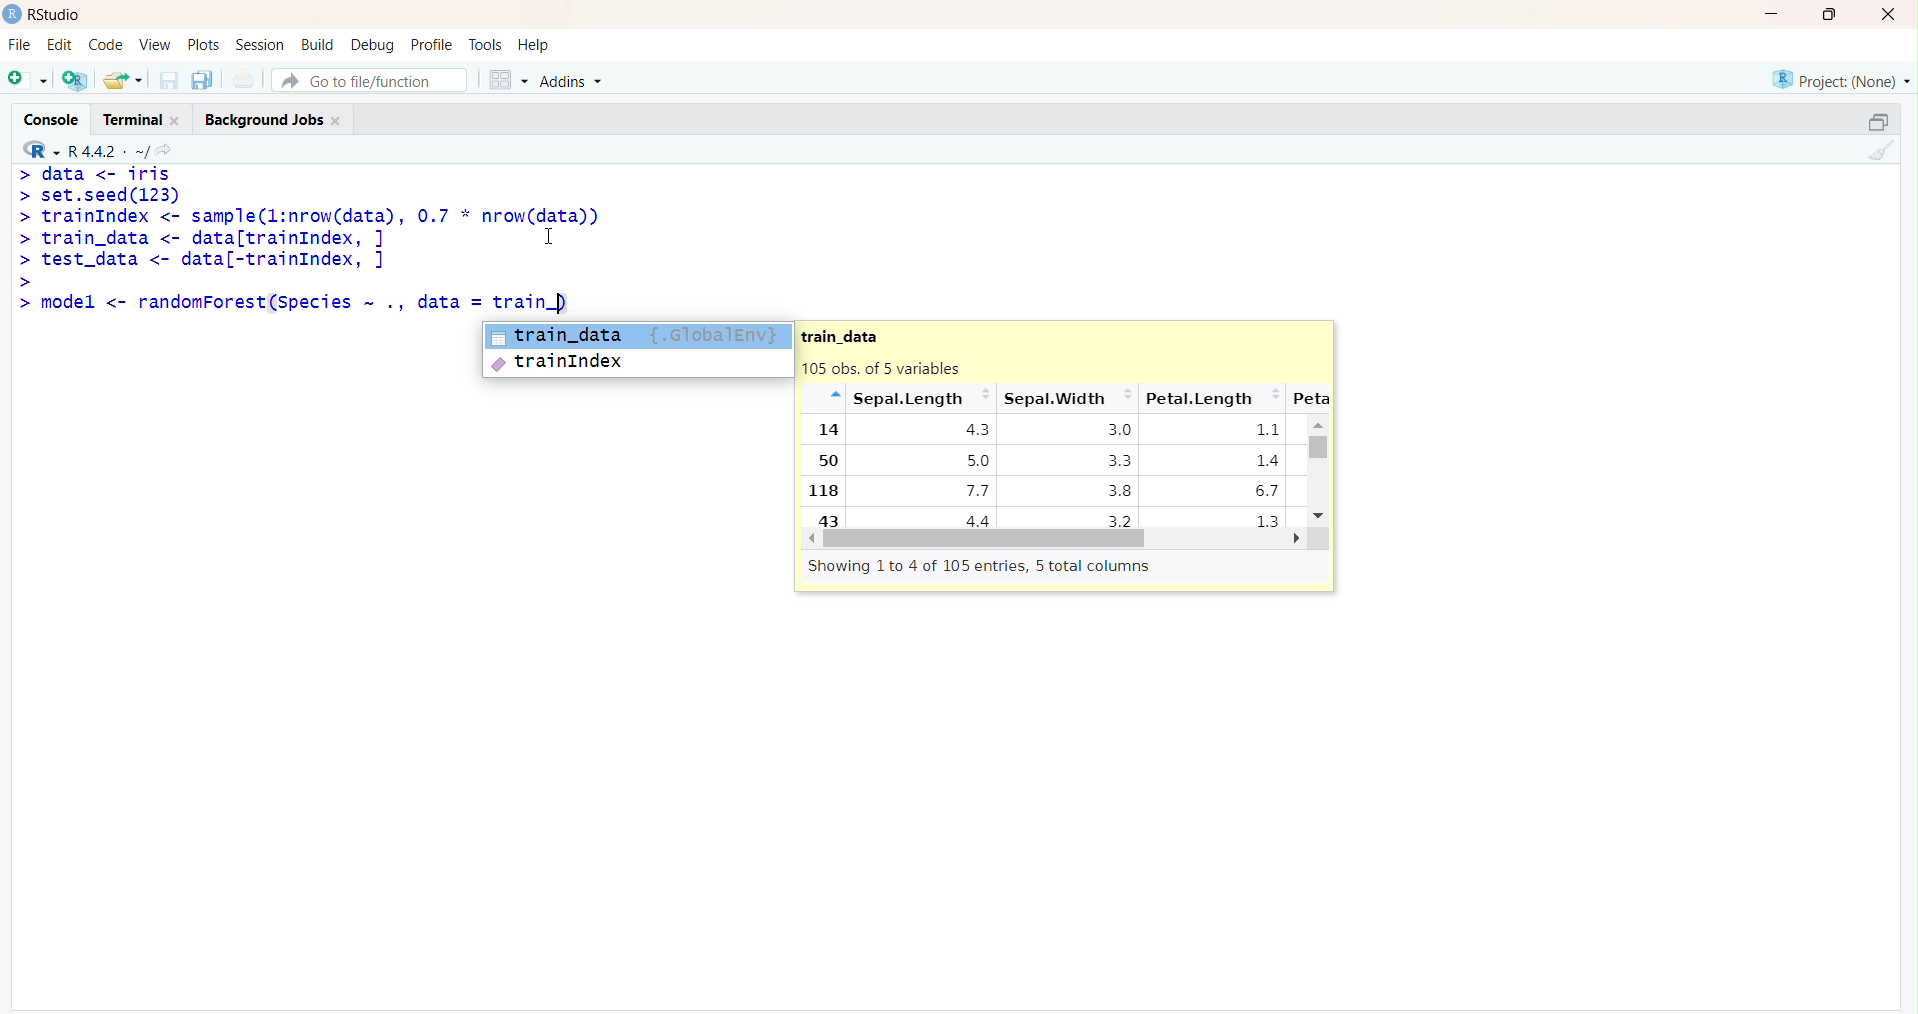 This screenshot has width=1918, height=1014. What do you see at coordinates (125, 80) in the screenshot?
I see `Open an existing file (Ctrl + O)` at bounding box center [125, 80].